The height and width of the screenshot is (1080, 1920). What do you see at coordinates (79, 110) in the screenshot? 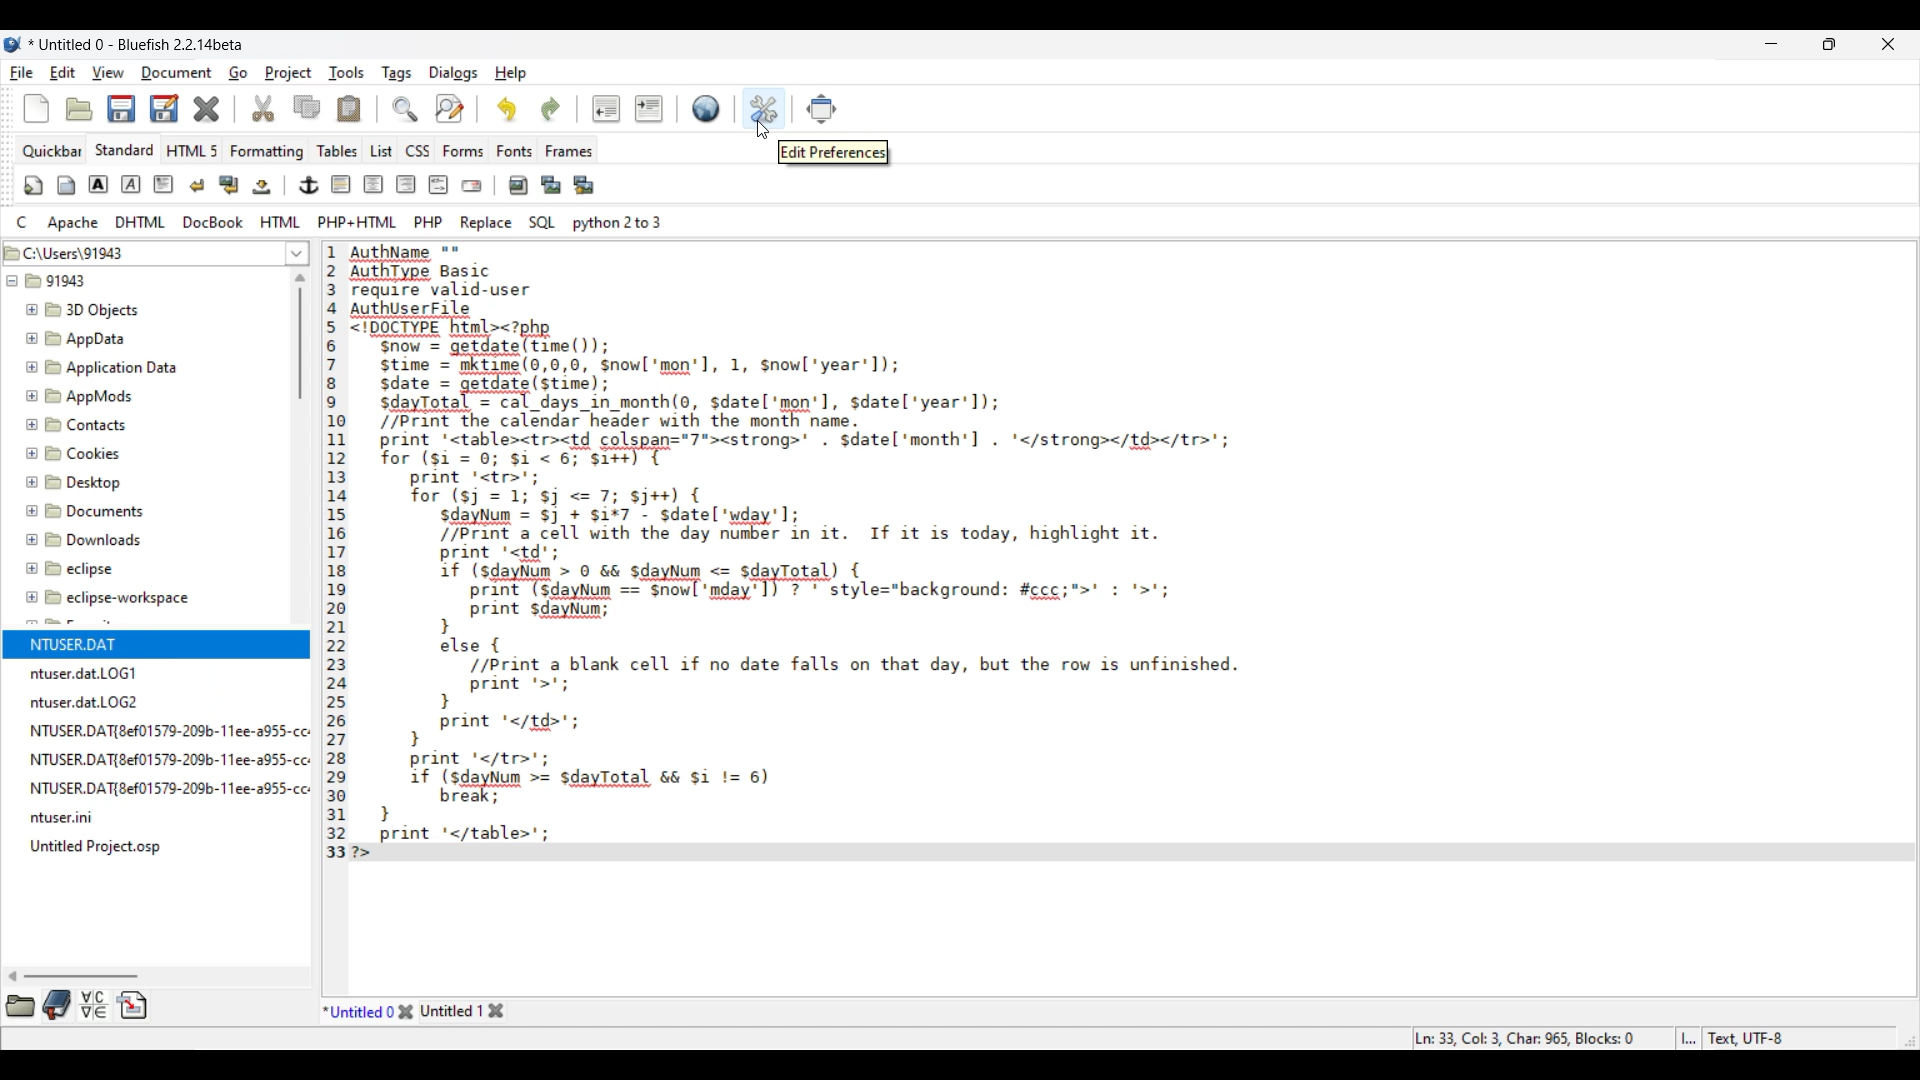
I see `Open` at bounding box center [79, 110].